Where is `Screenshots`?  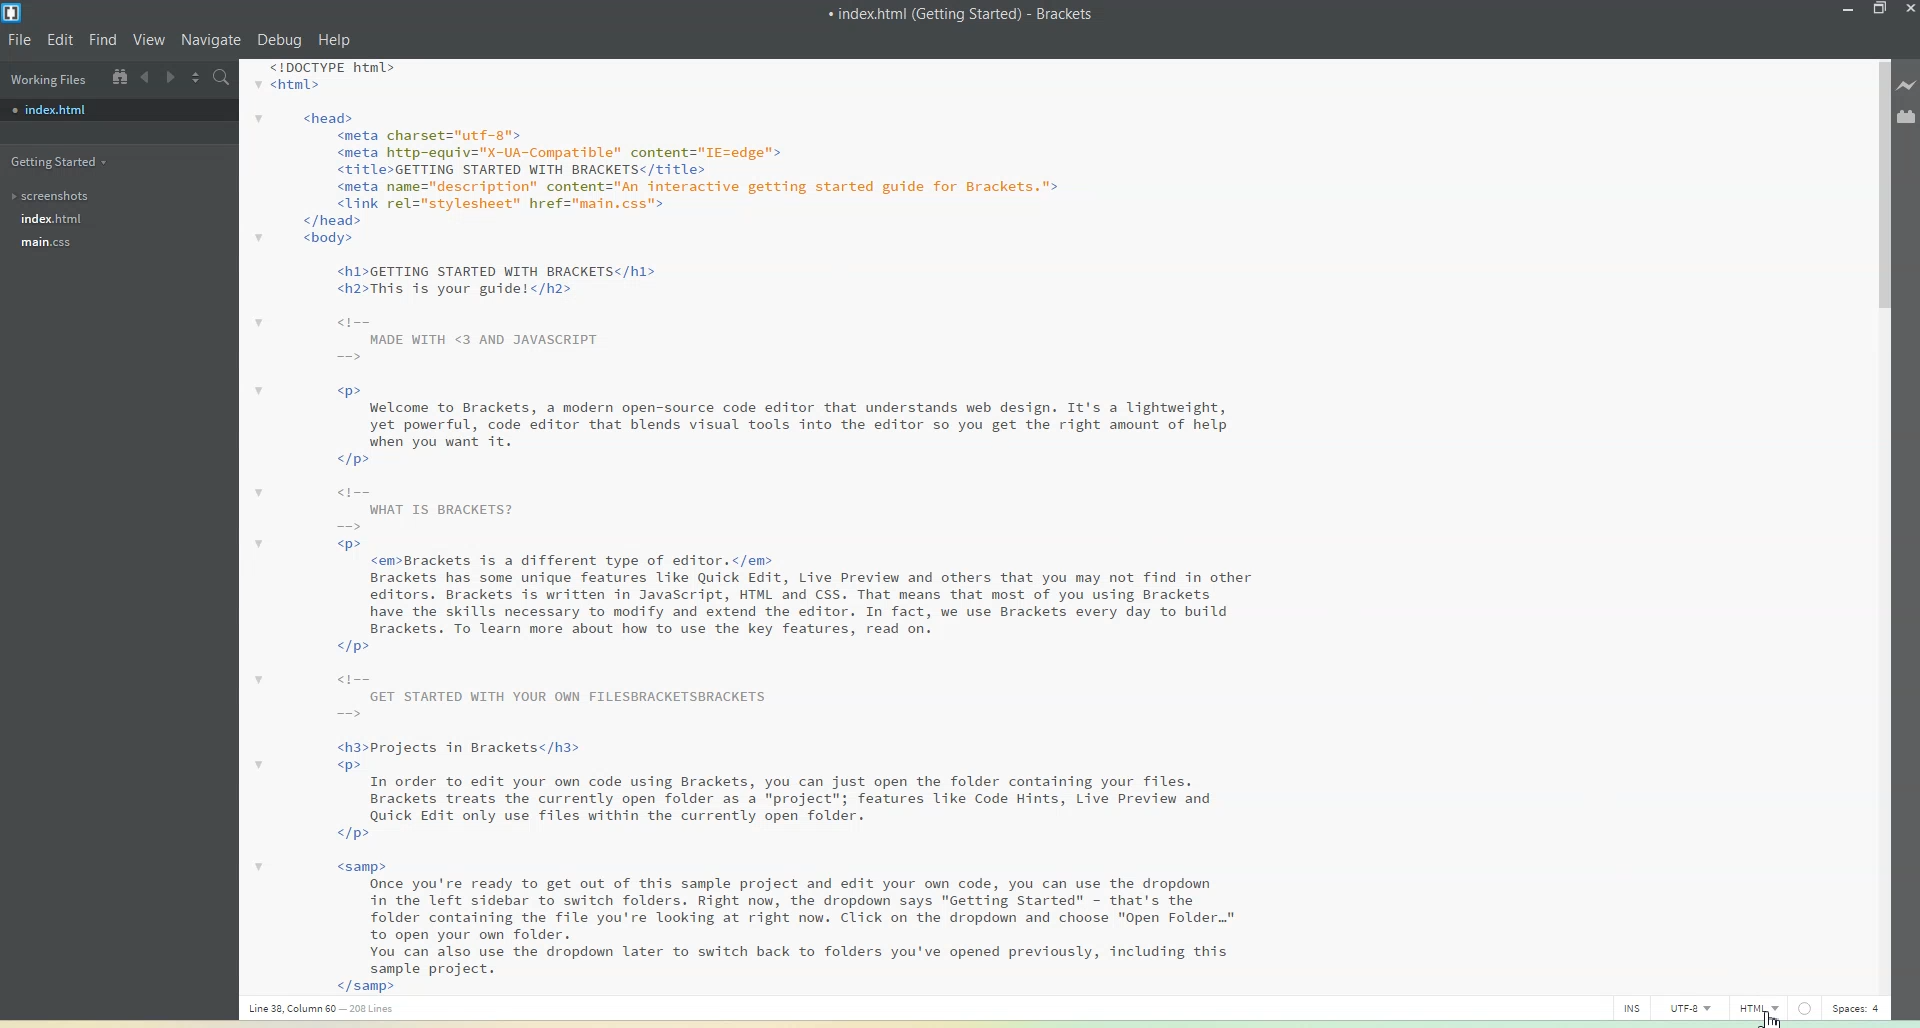
Screenshots is located at coordinates (56, 196).